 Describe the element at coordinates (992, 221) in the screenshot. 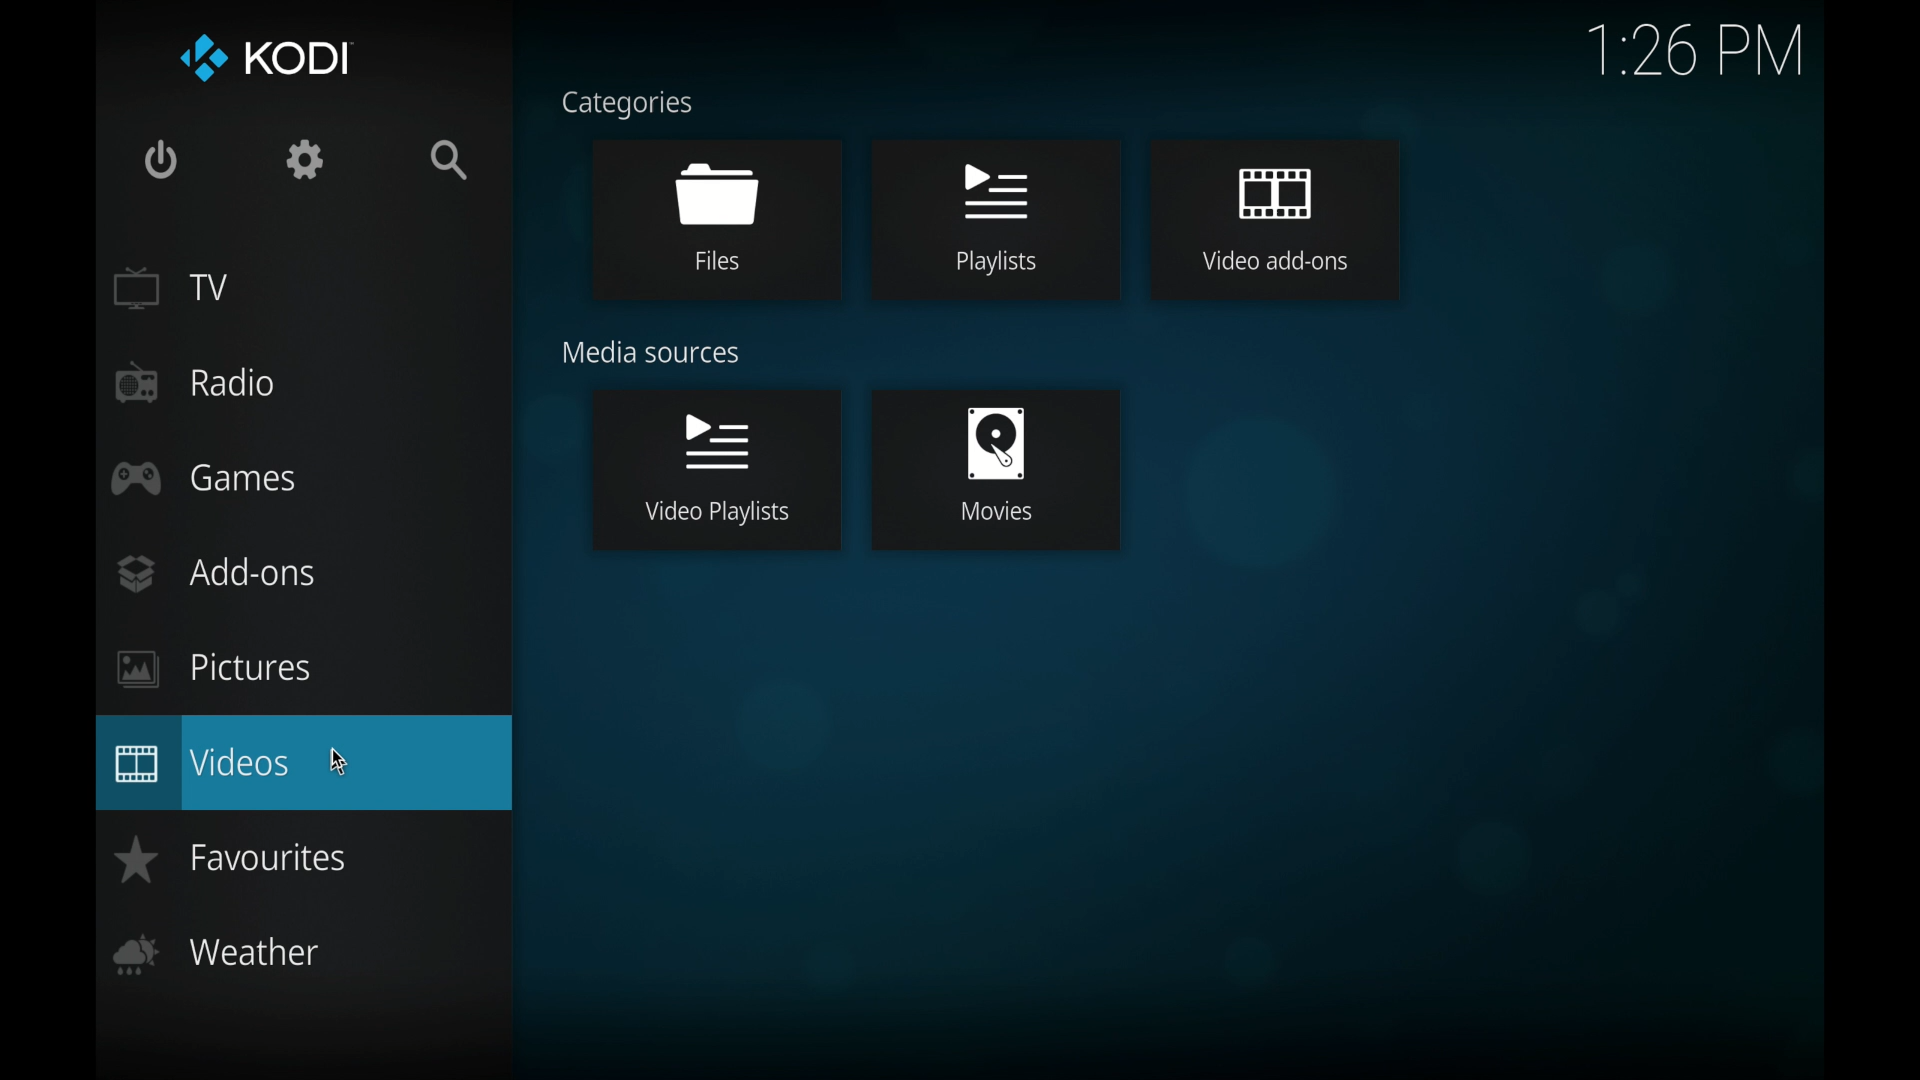

I see `playlists` at that location.